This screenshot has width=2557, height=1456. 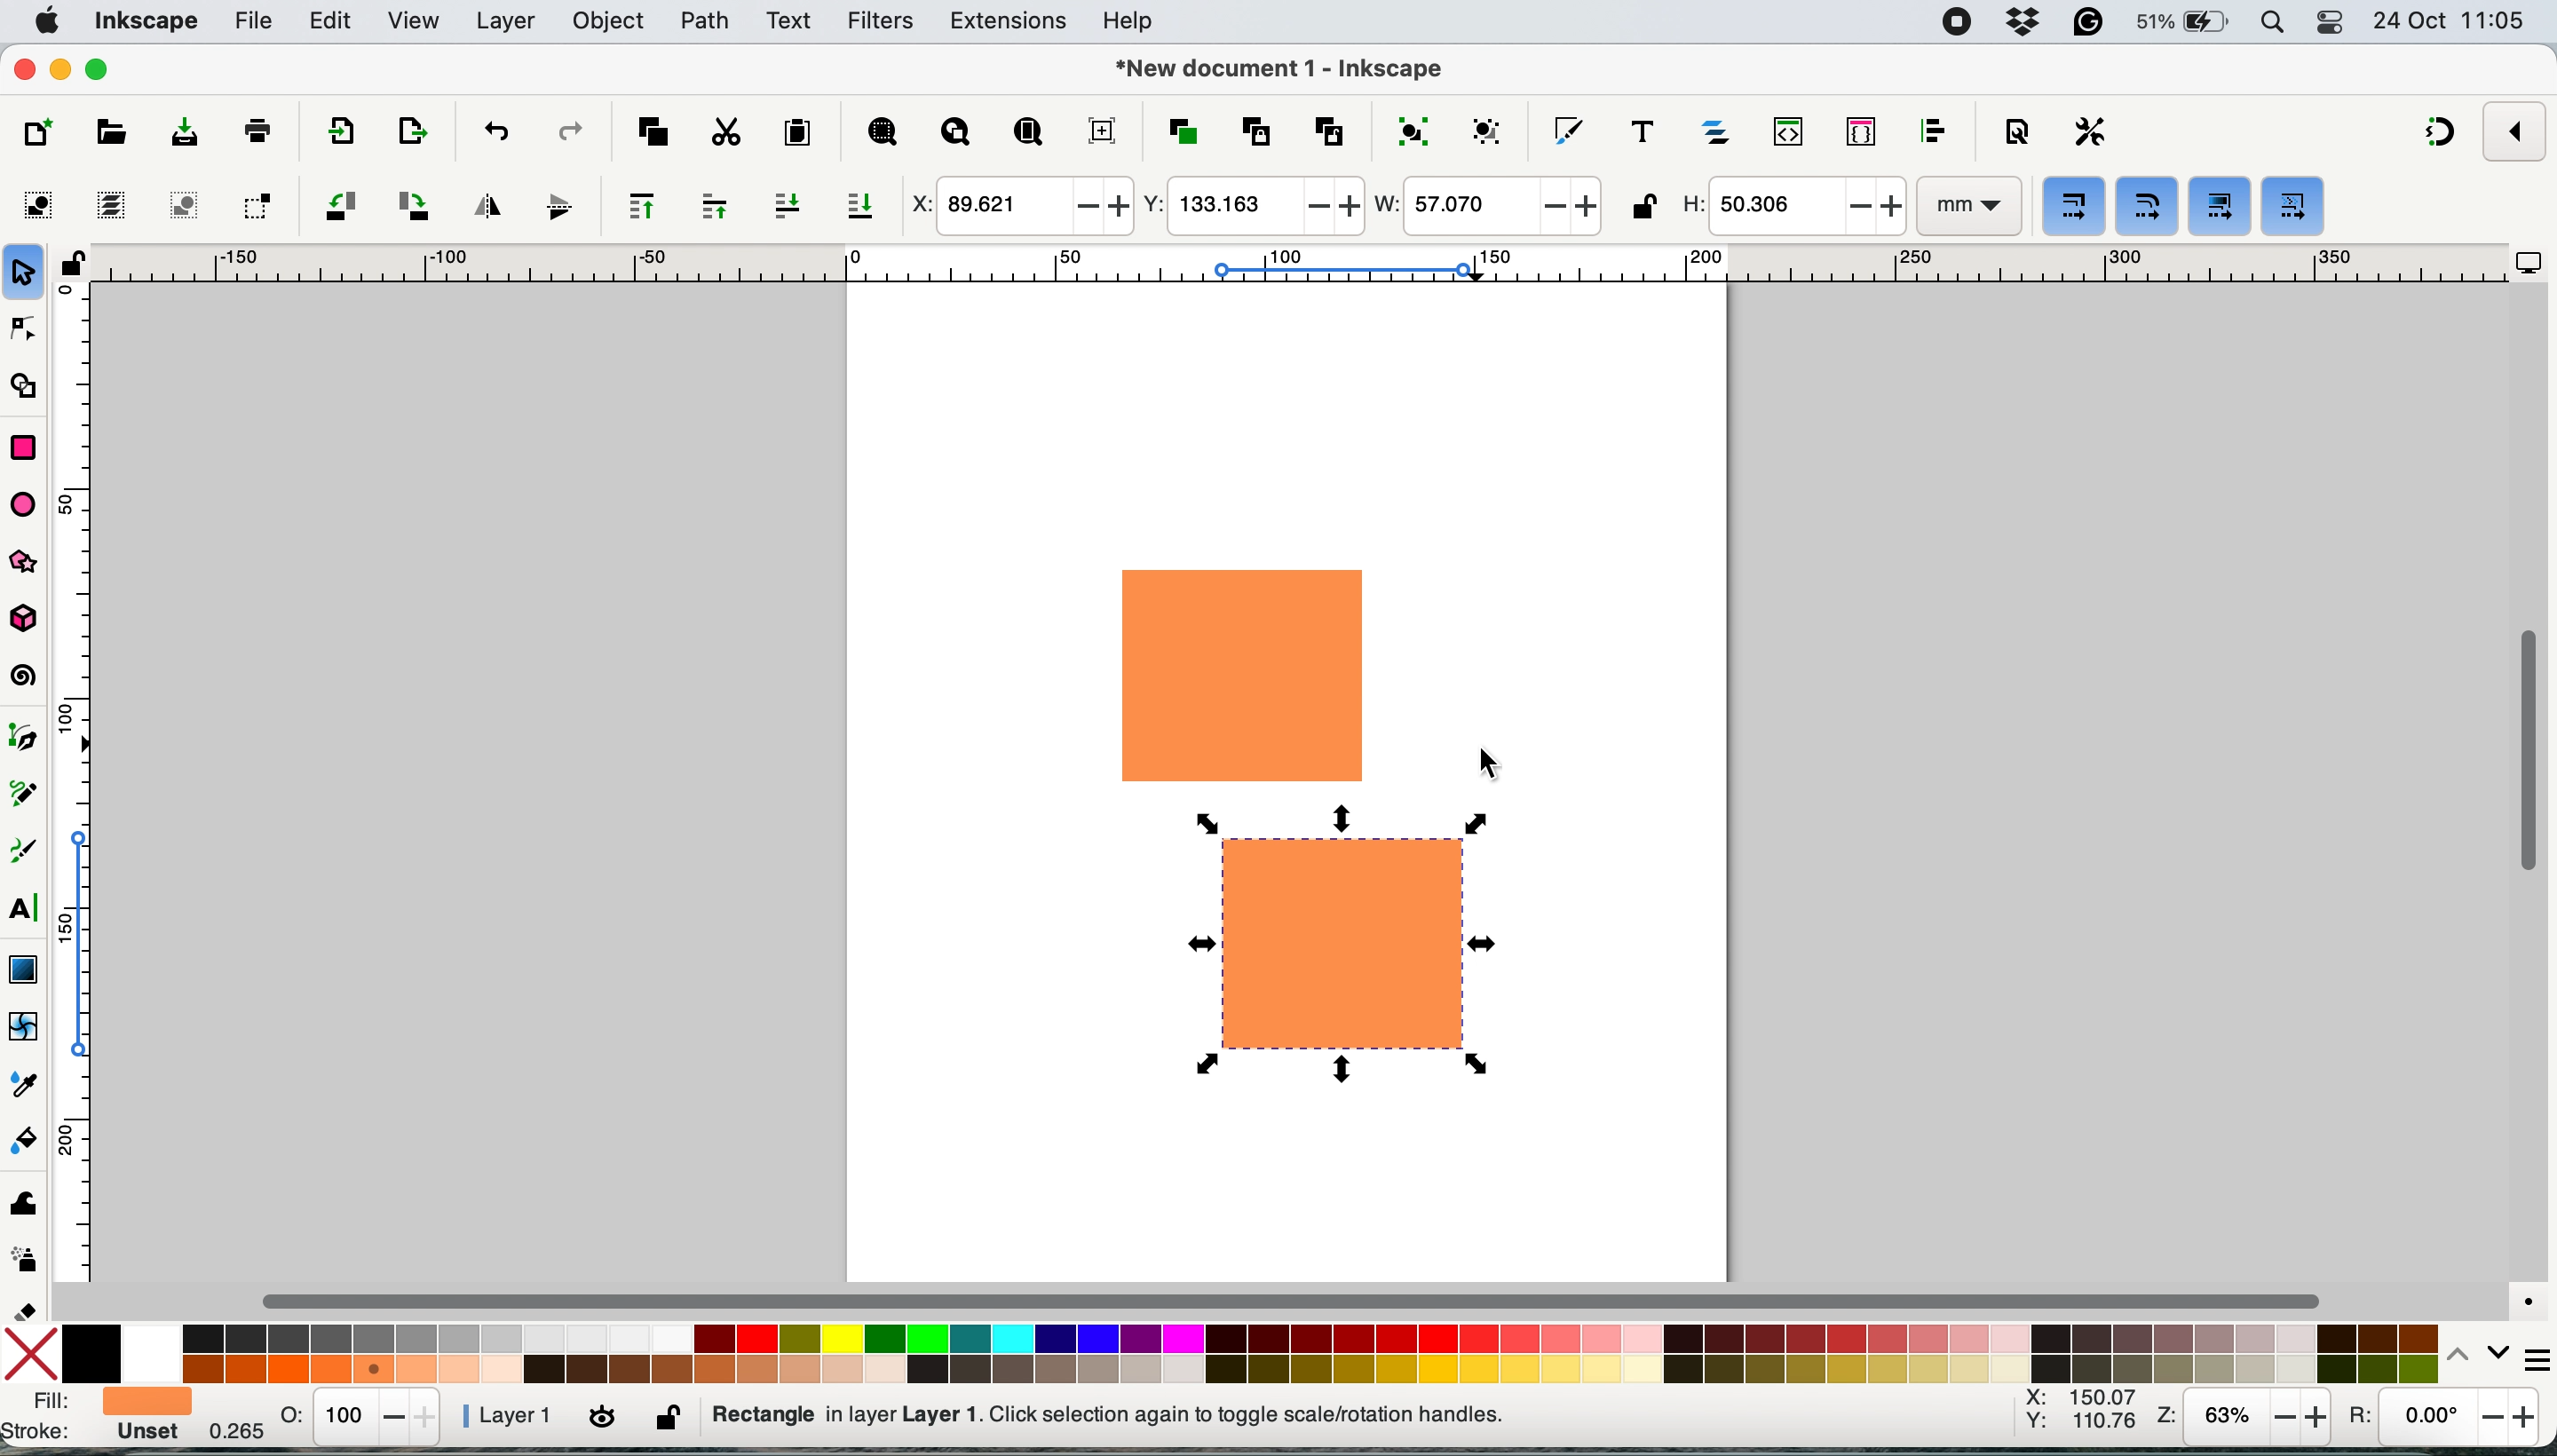 I want to click on raise selection to top, so click(x=633, y=205).